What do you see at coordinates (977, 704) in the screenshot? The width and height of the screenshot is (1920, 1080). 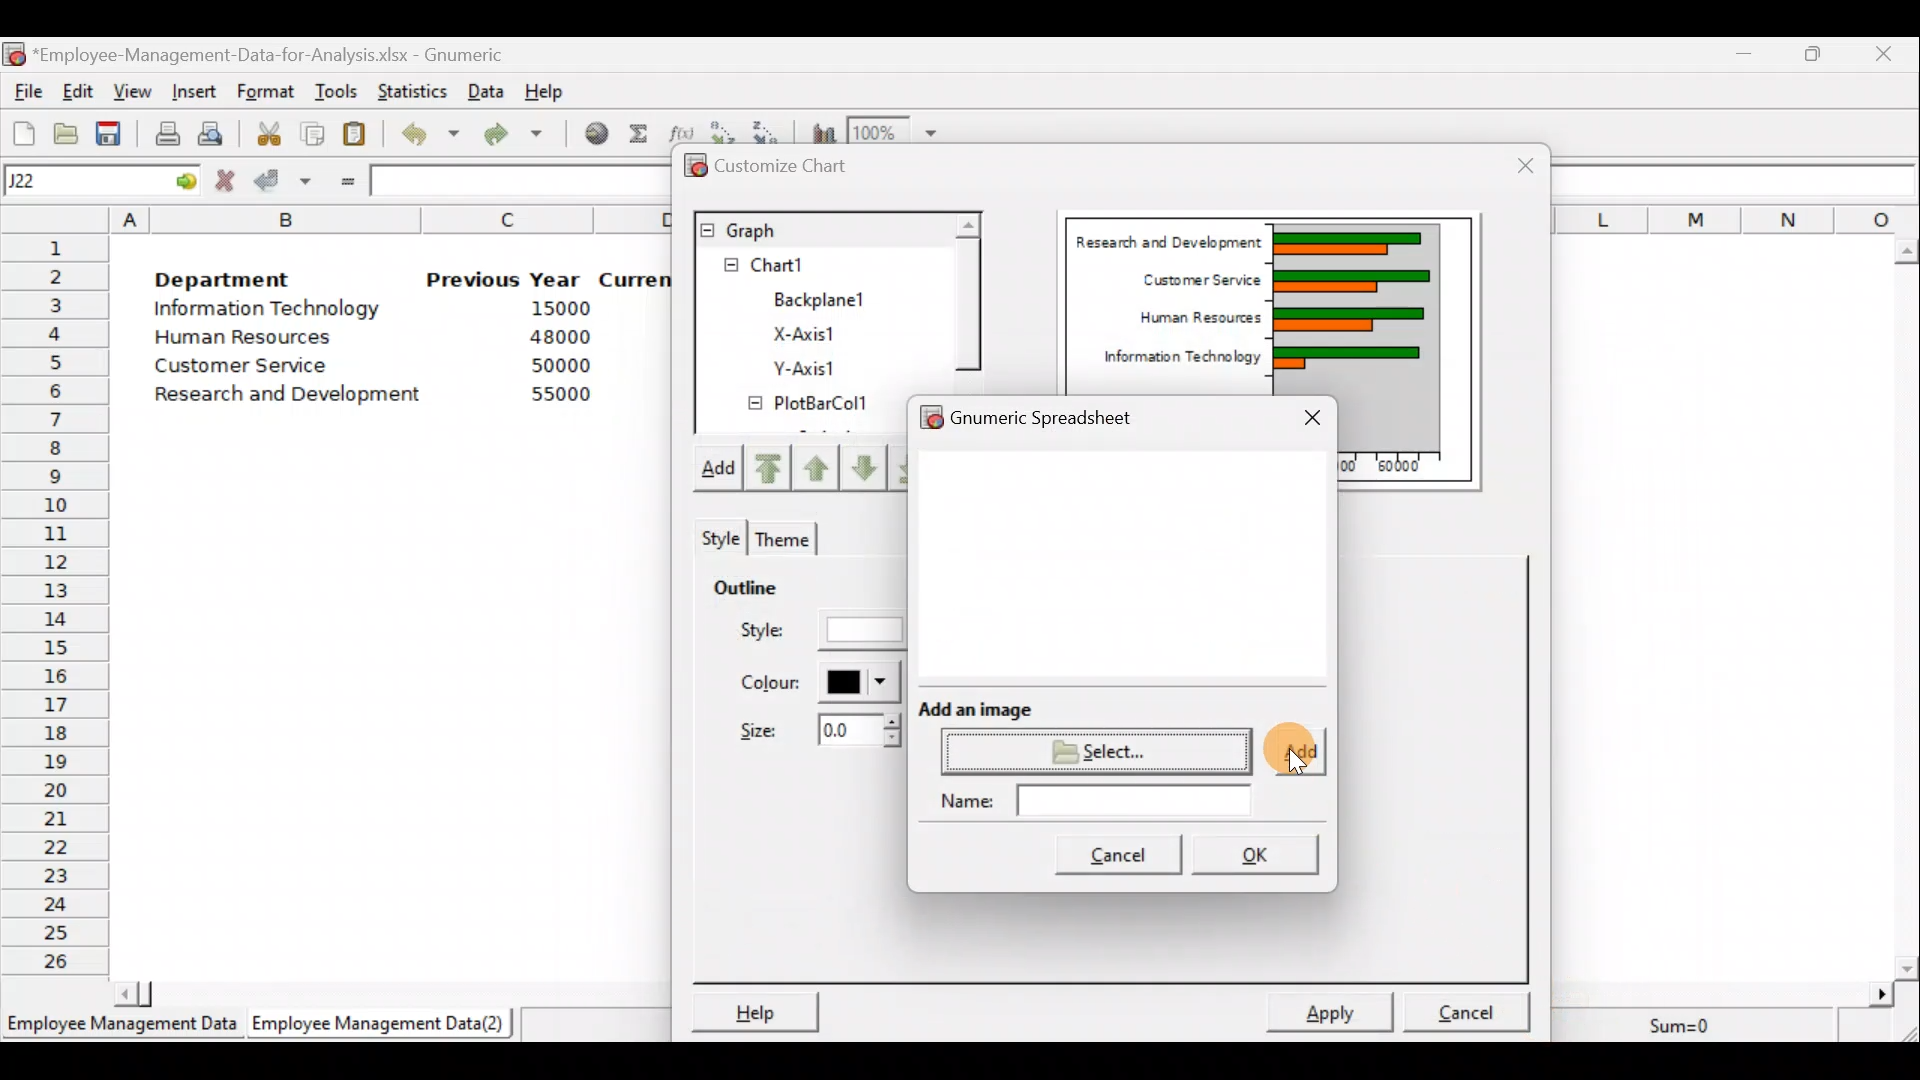 I see `Add an image` at bounding box center [977, 704].